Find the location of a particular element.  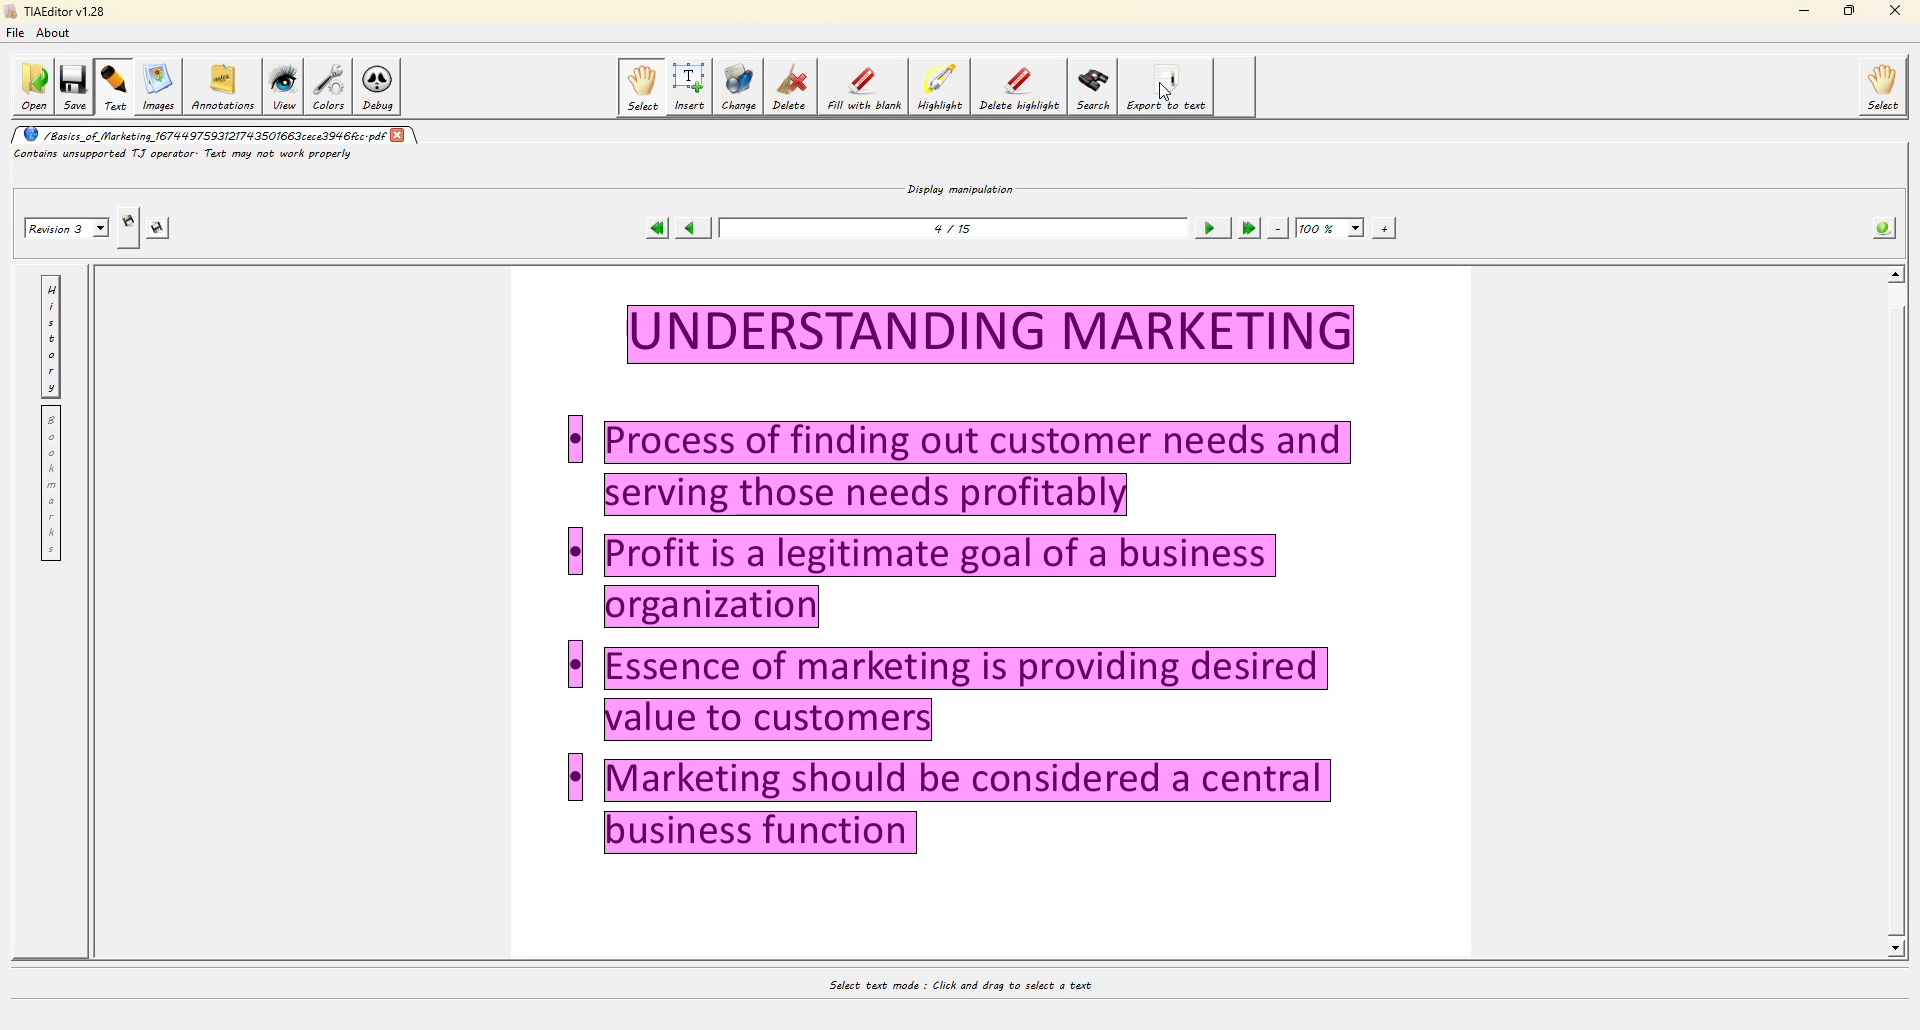

 is located at coordinates (968, 807).